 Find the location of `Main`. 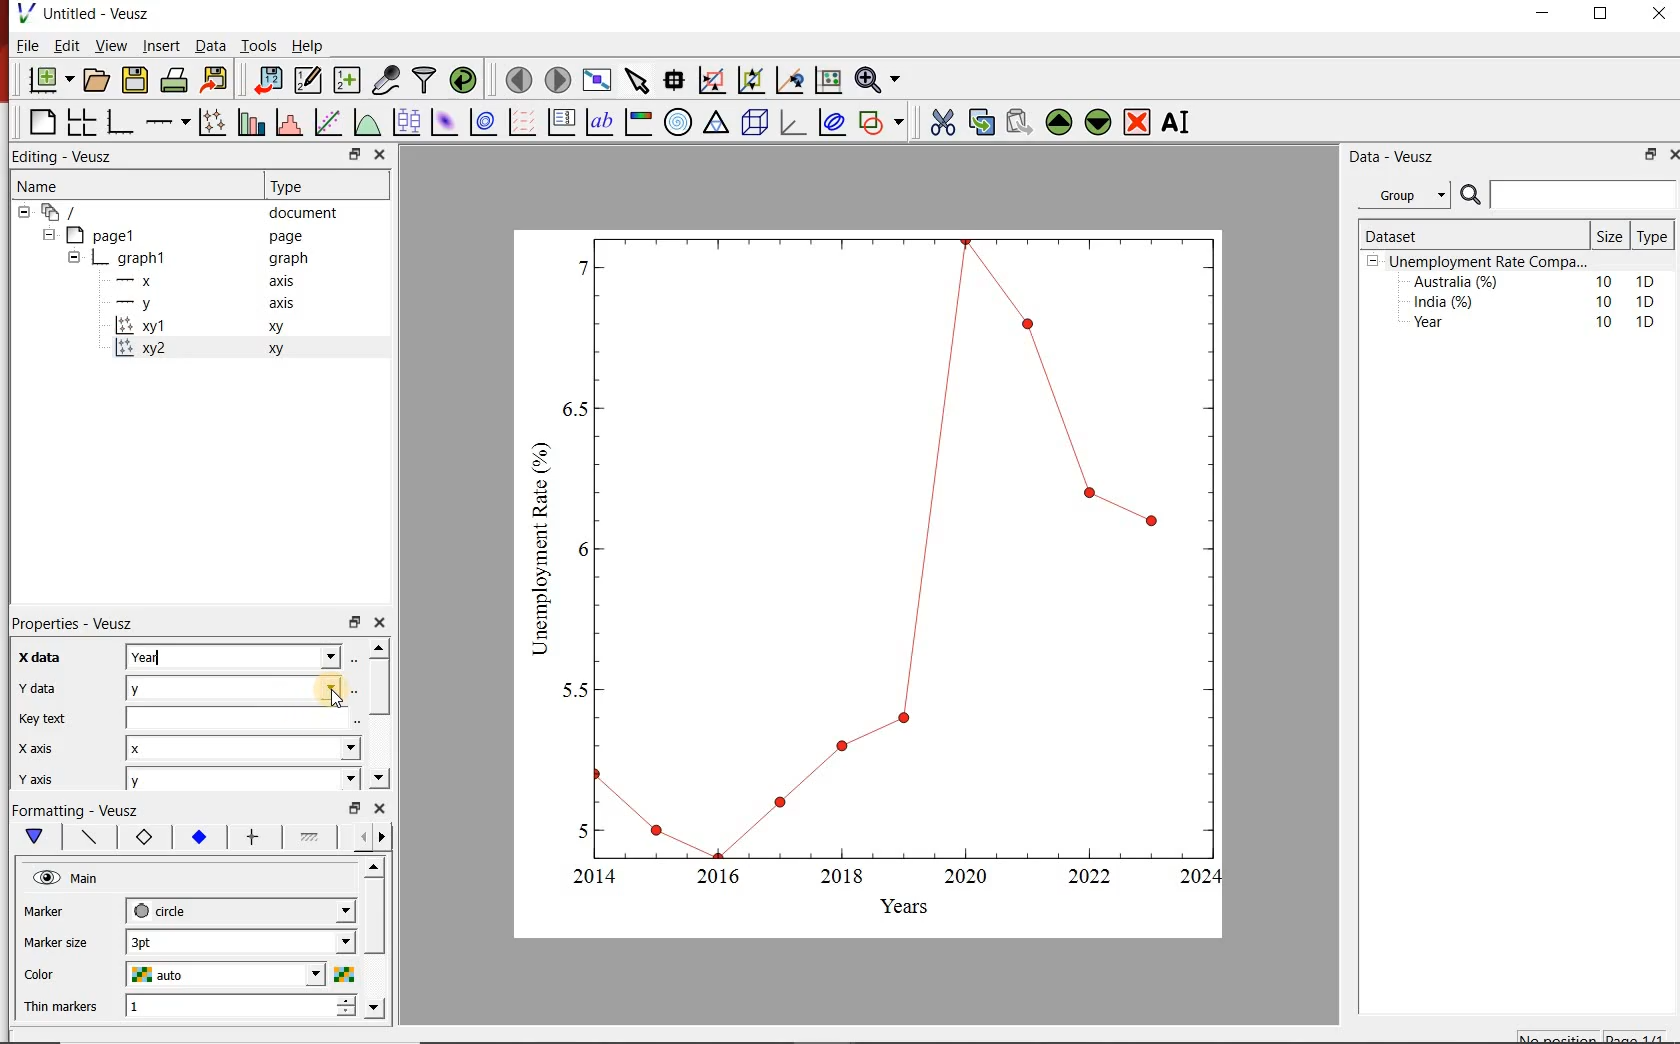

Main is located at coordinates (87, 879).